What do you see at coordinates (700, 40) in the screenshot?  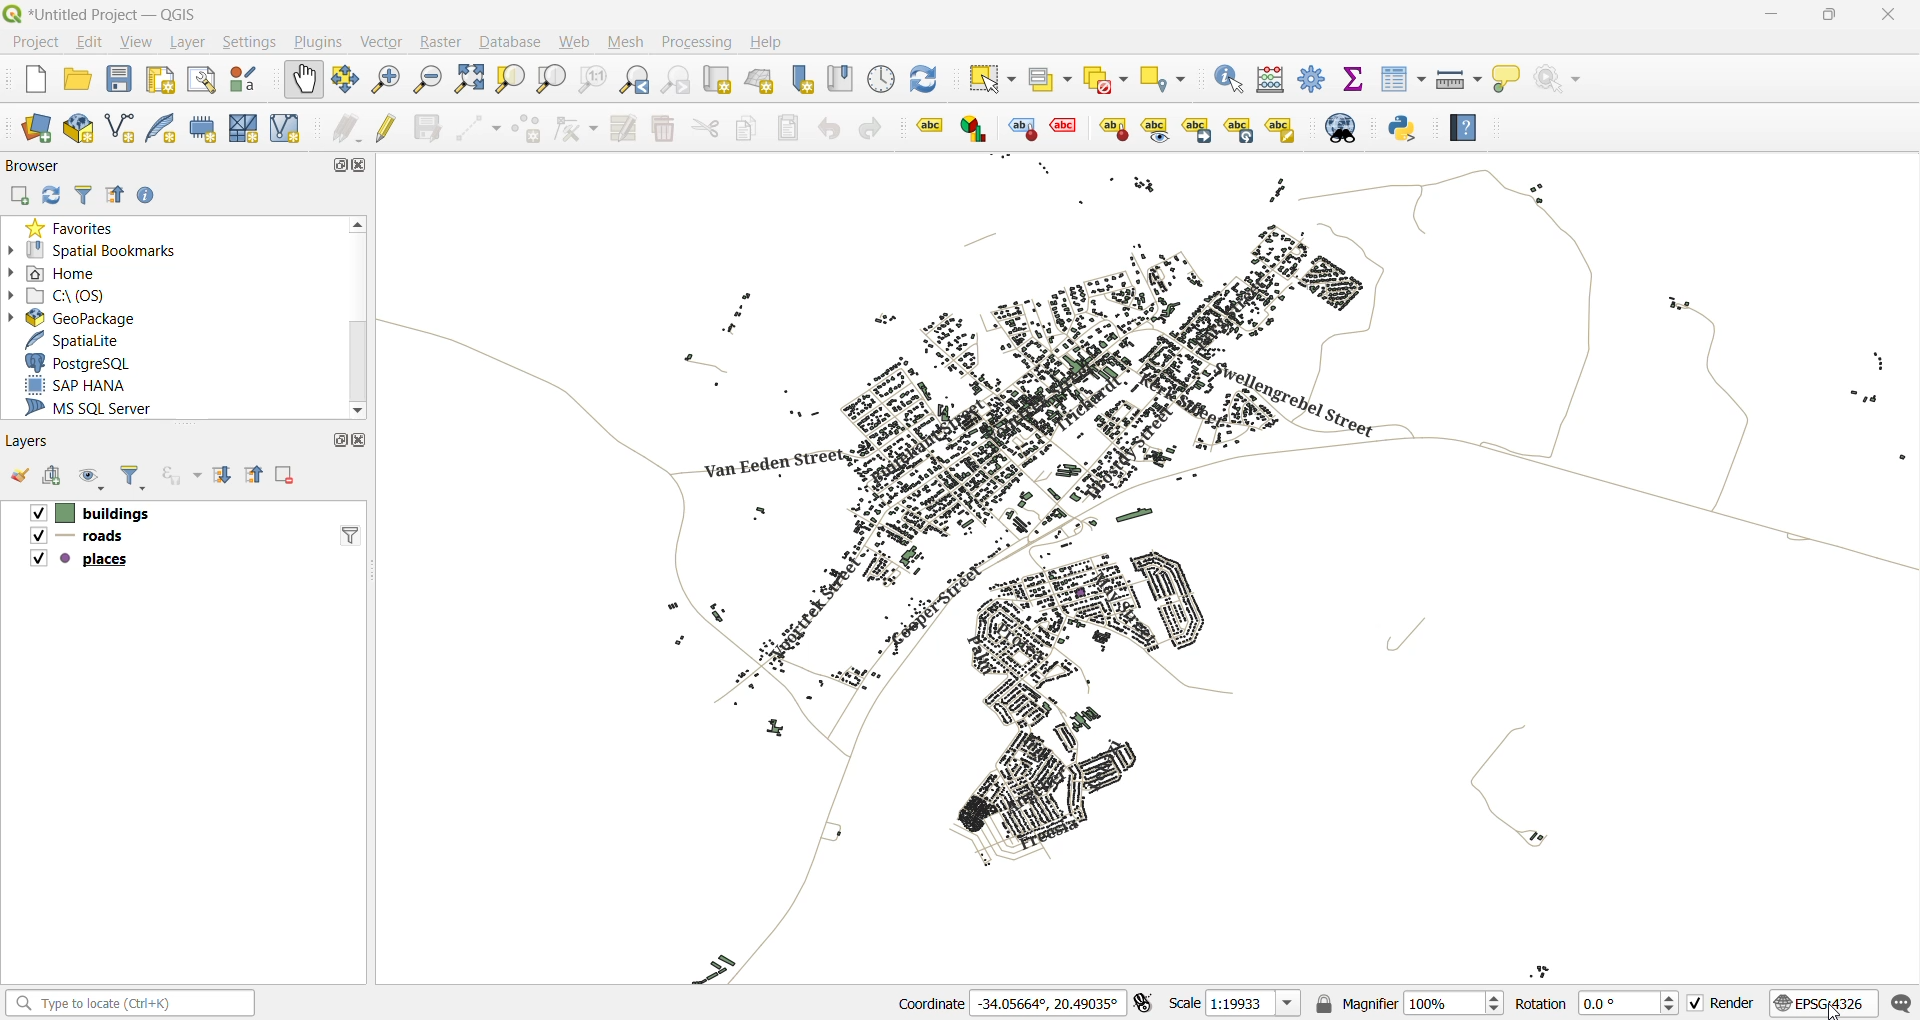 I see `processing` at bounding box center [700, 40].